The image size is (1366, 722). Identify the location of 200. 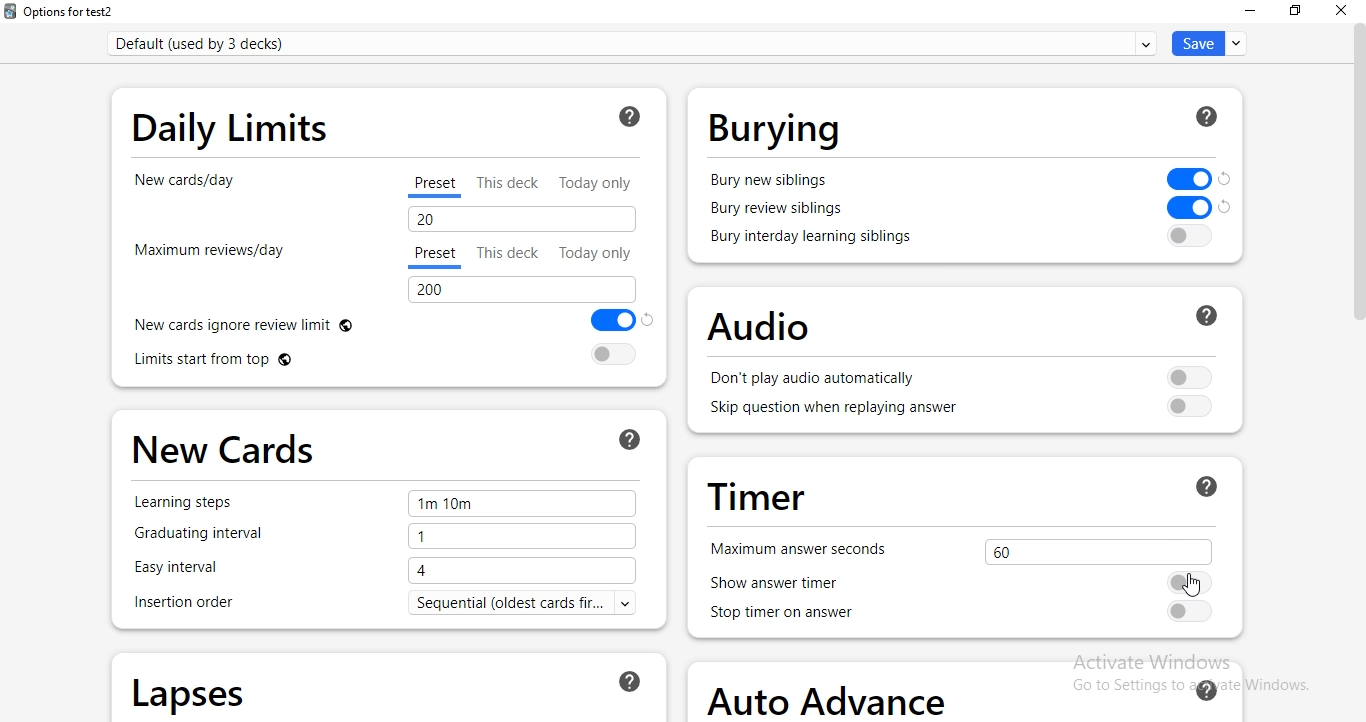
(525, 290).